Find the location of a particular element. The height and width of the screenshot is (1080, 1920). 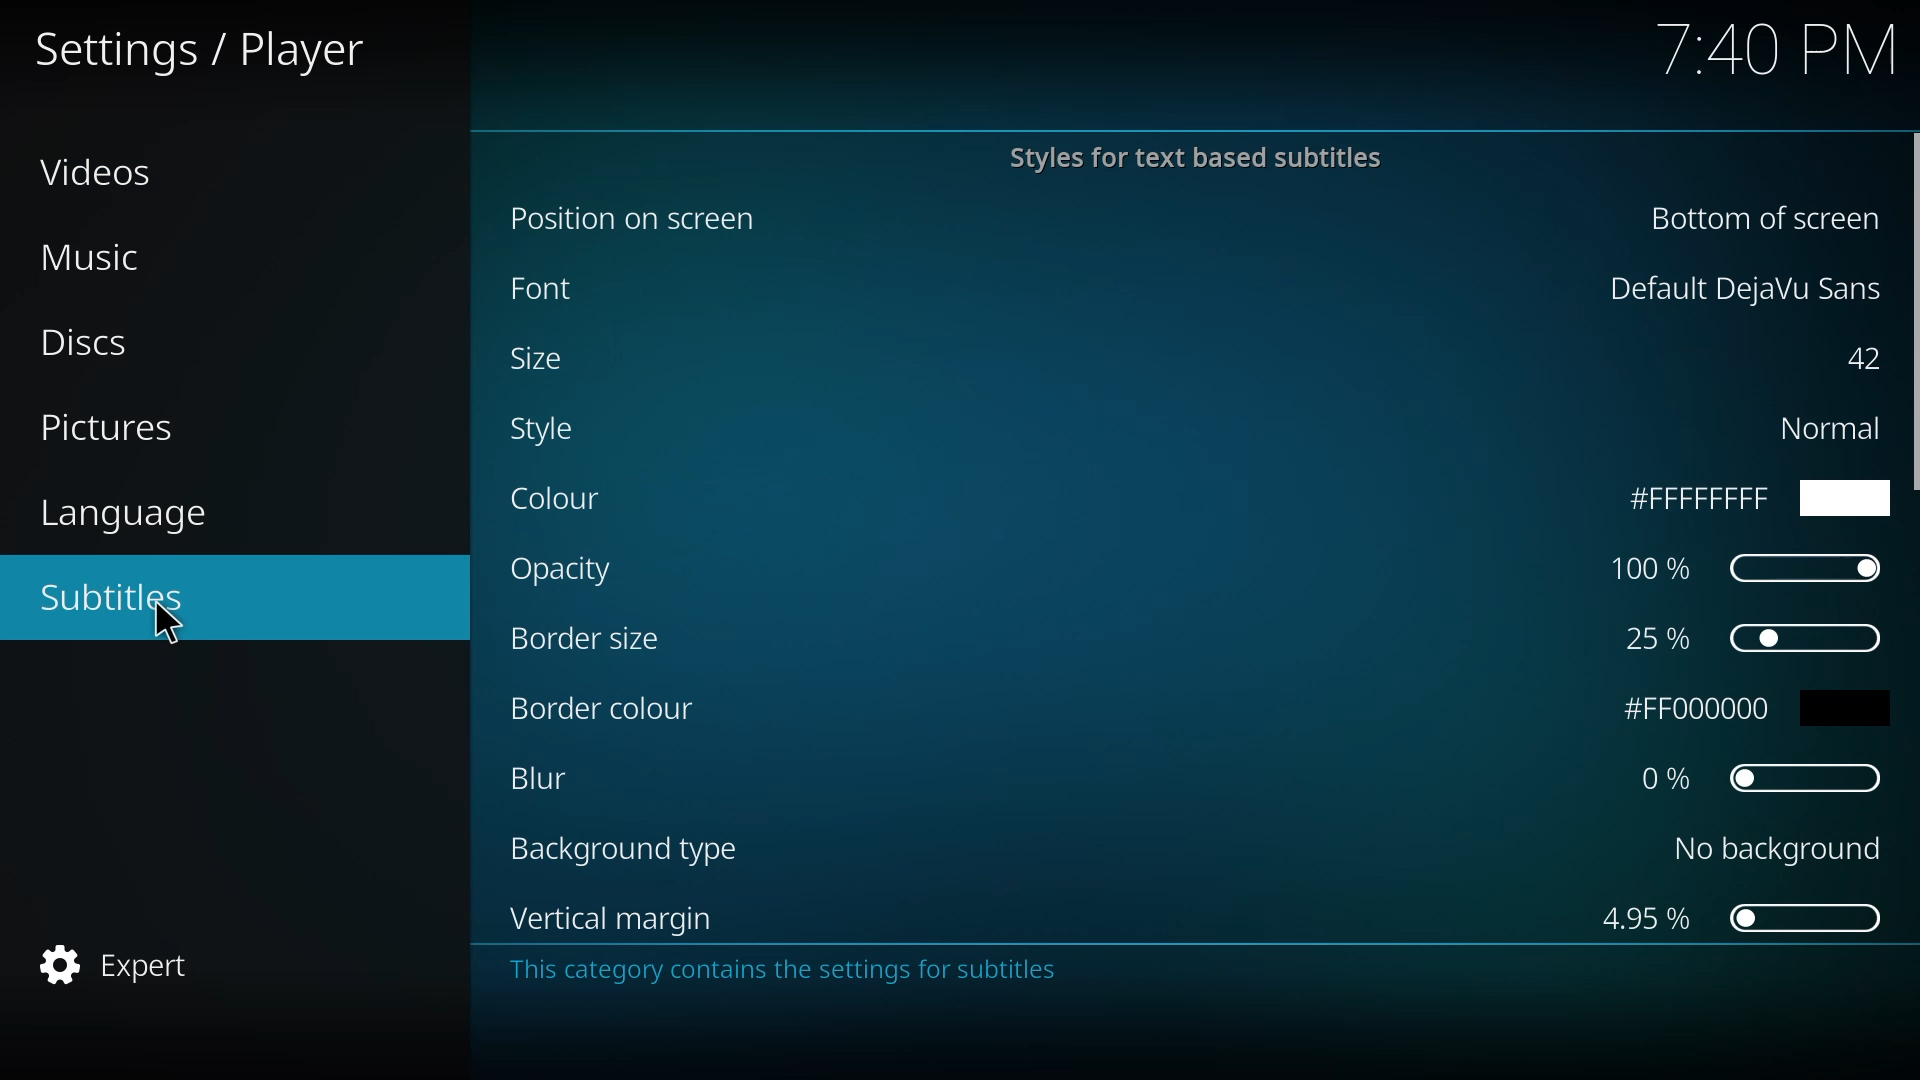

25 is located at coordinates (1747, 638).